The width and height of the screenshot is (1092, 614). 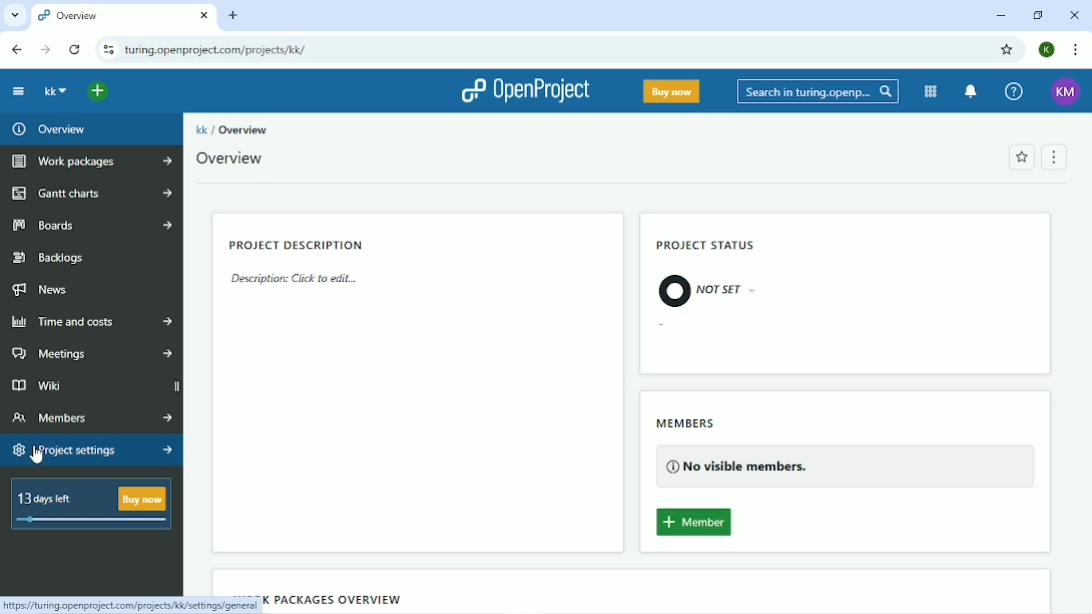 I want to click on PROJECT STATUS, so click(x=707, y=247).